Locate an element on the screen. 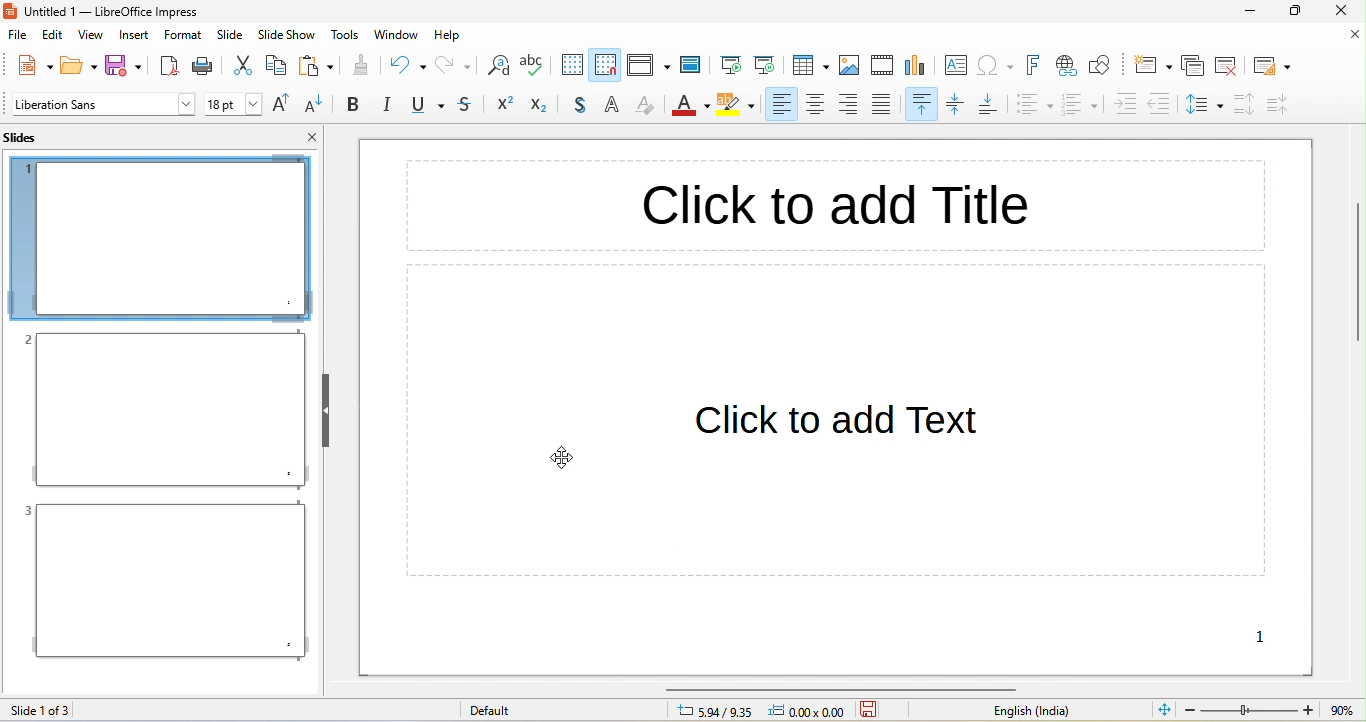 This screenshot has width=1366, height=722. slide show is located at coordinates (287, 35).